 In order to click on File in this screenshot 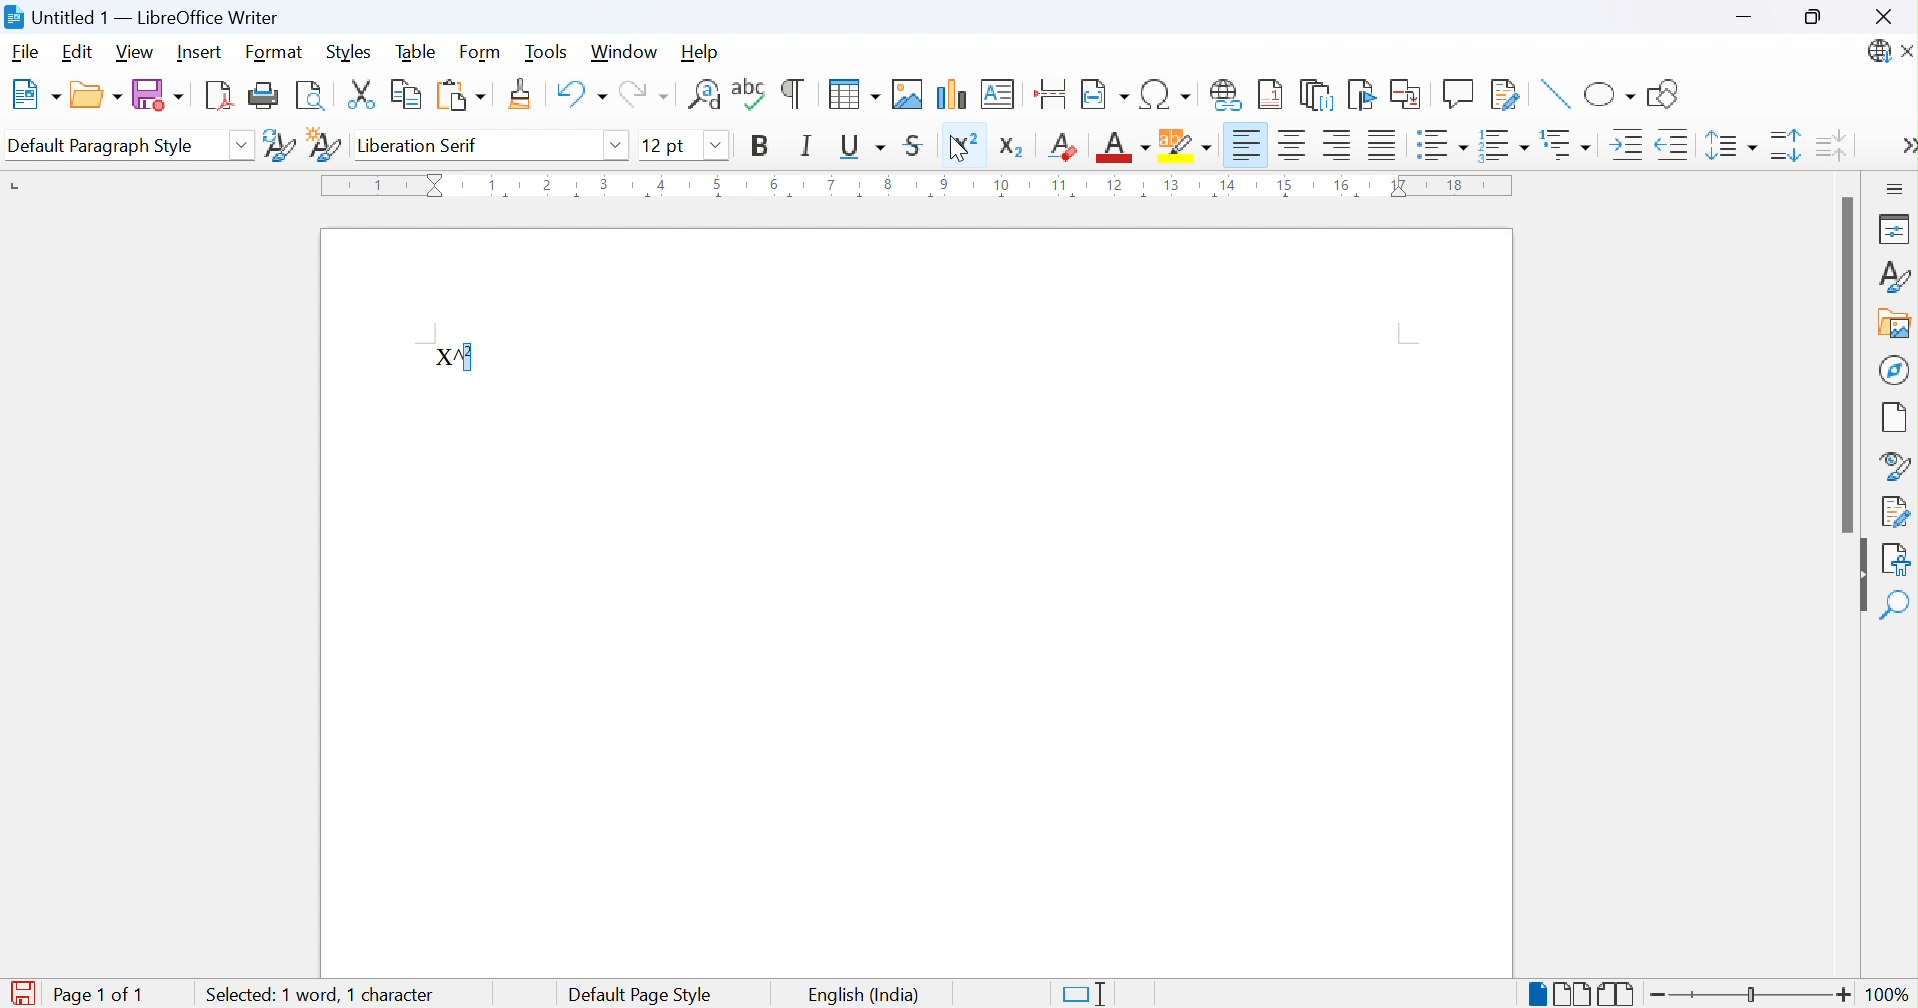, I will do `click(24, 53)`.